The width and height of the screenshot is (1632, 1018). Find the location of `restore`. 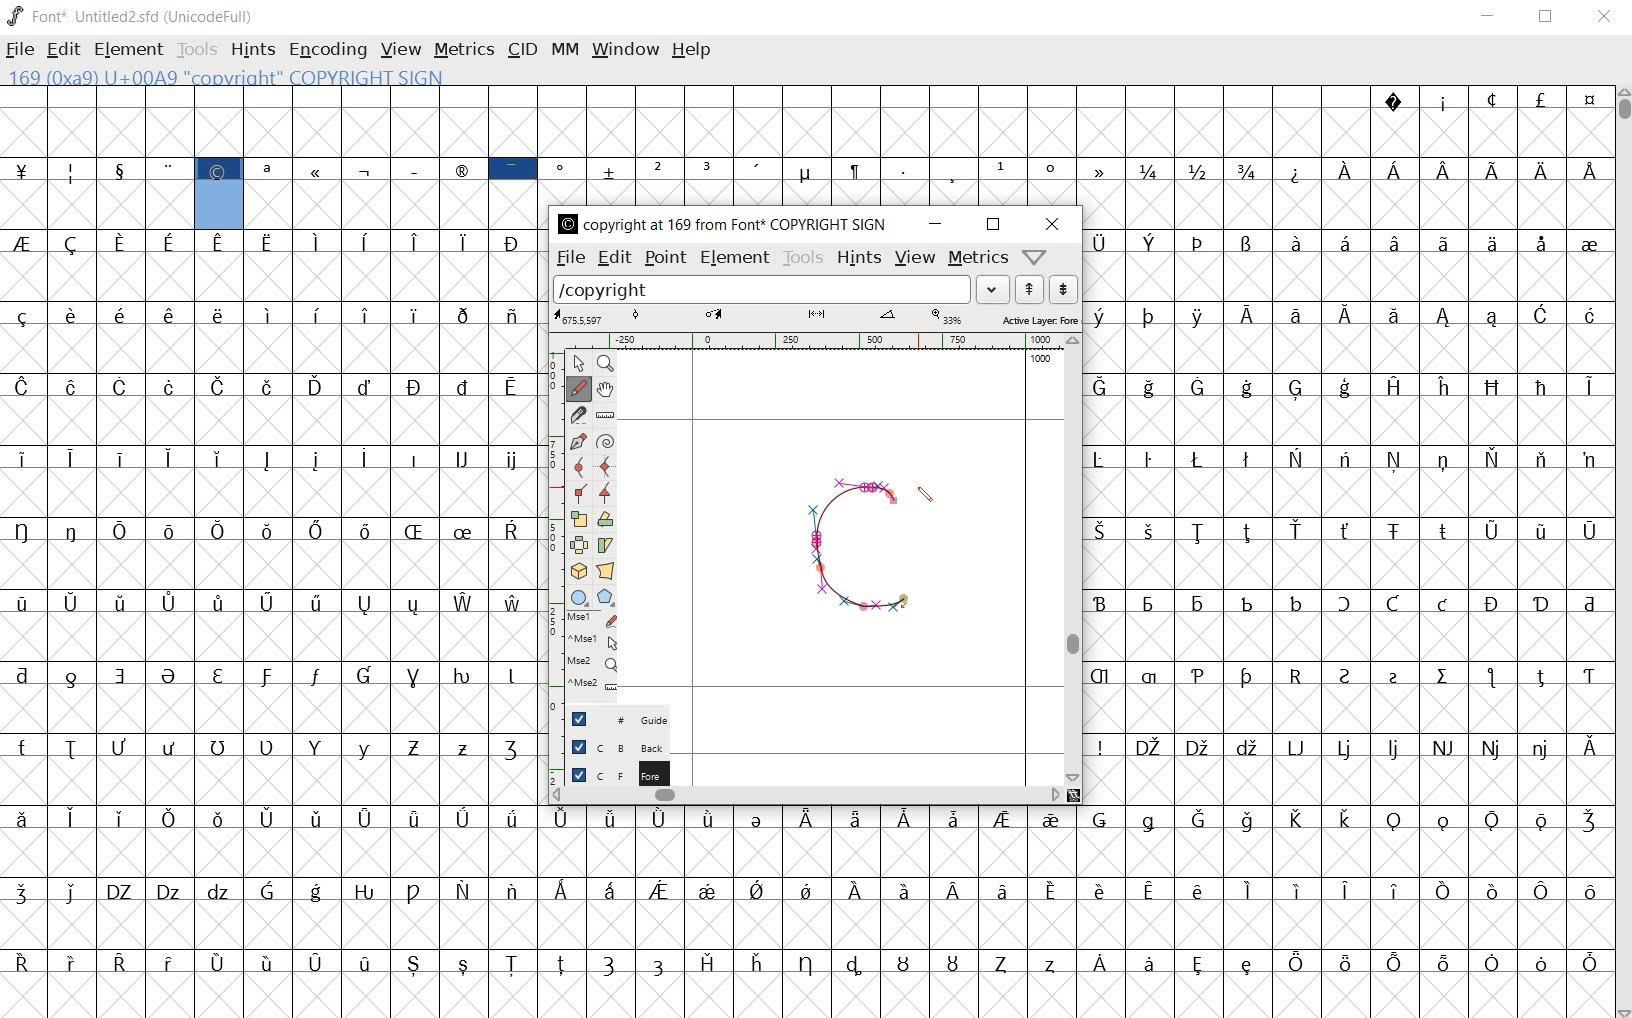

restore is located at coordinates (1548, 17).